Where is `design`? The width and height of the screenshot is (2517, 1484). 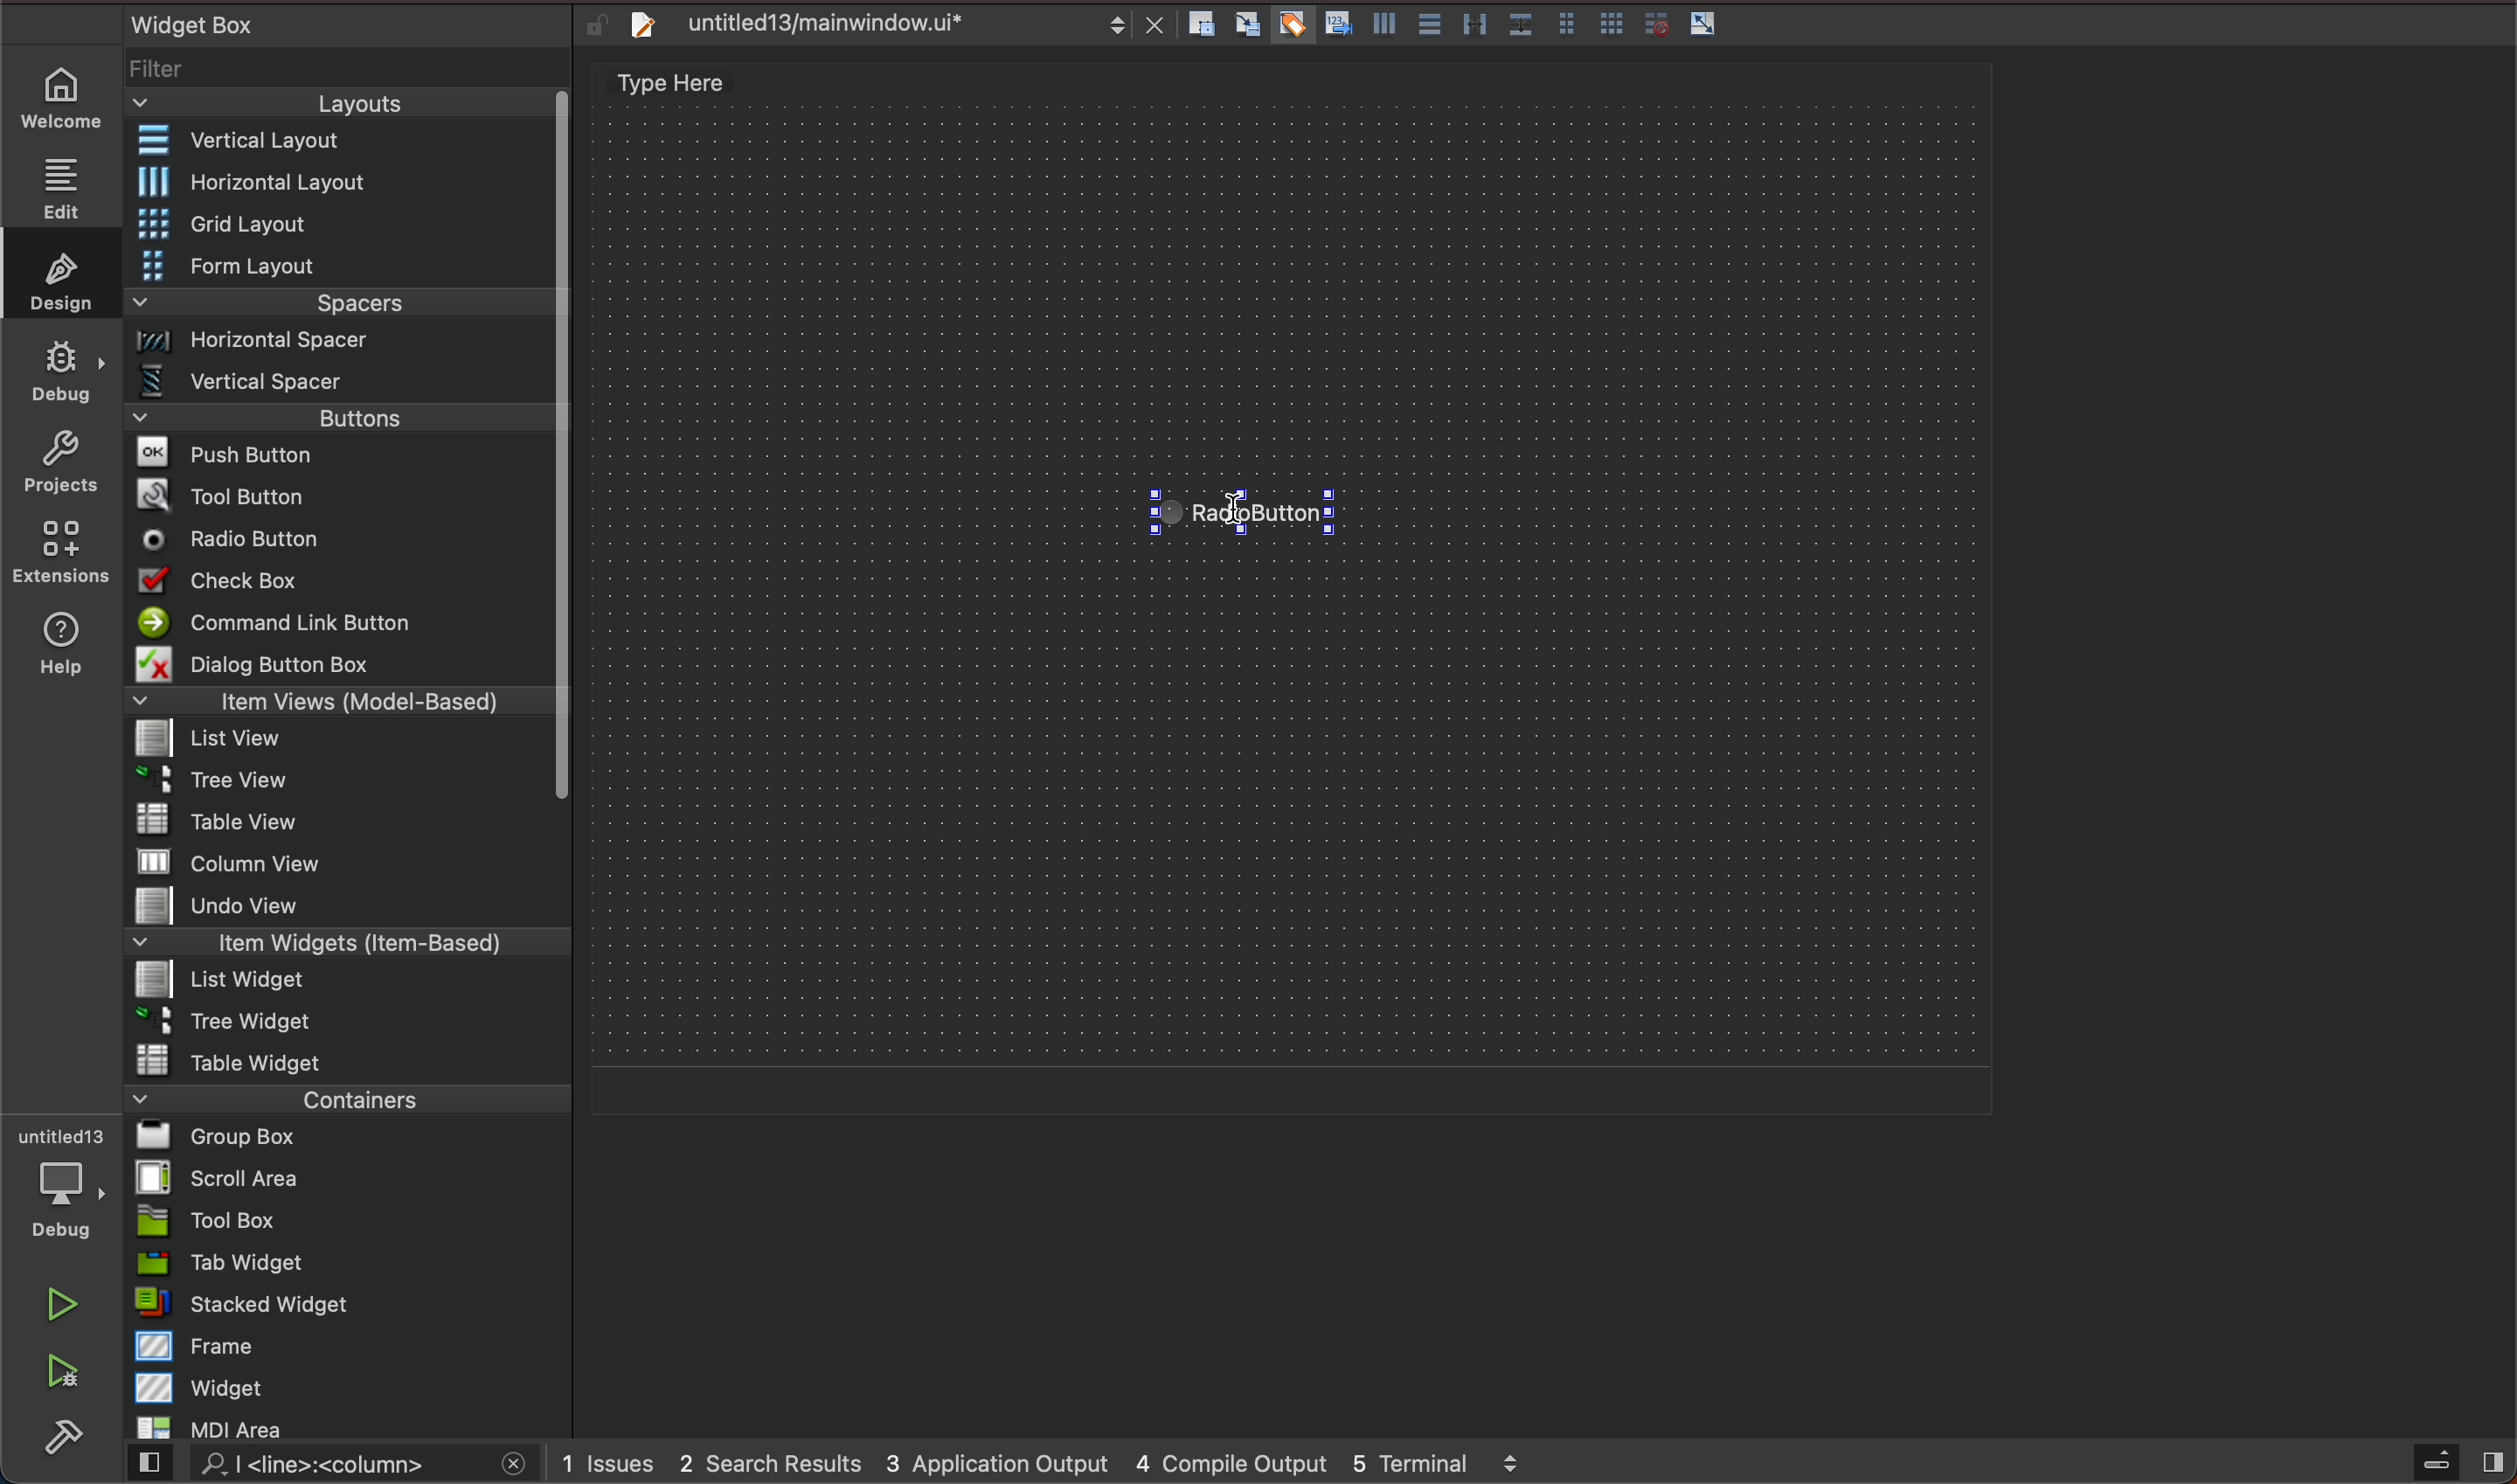
design is located at coordinates (55, 274).